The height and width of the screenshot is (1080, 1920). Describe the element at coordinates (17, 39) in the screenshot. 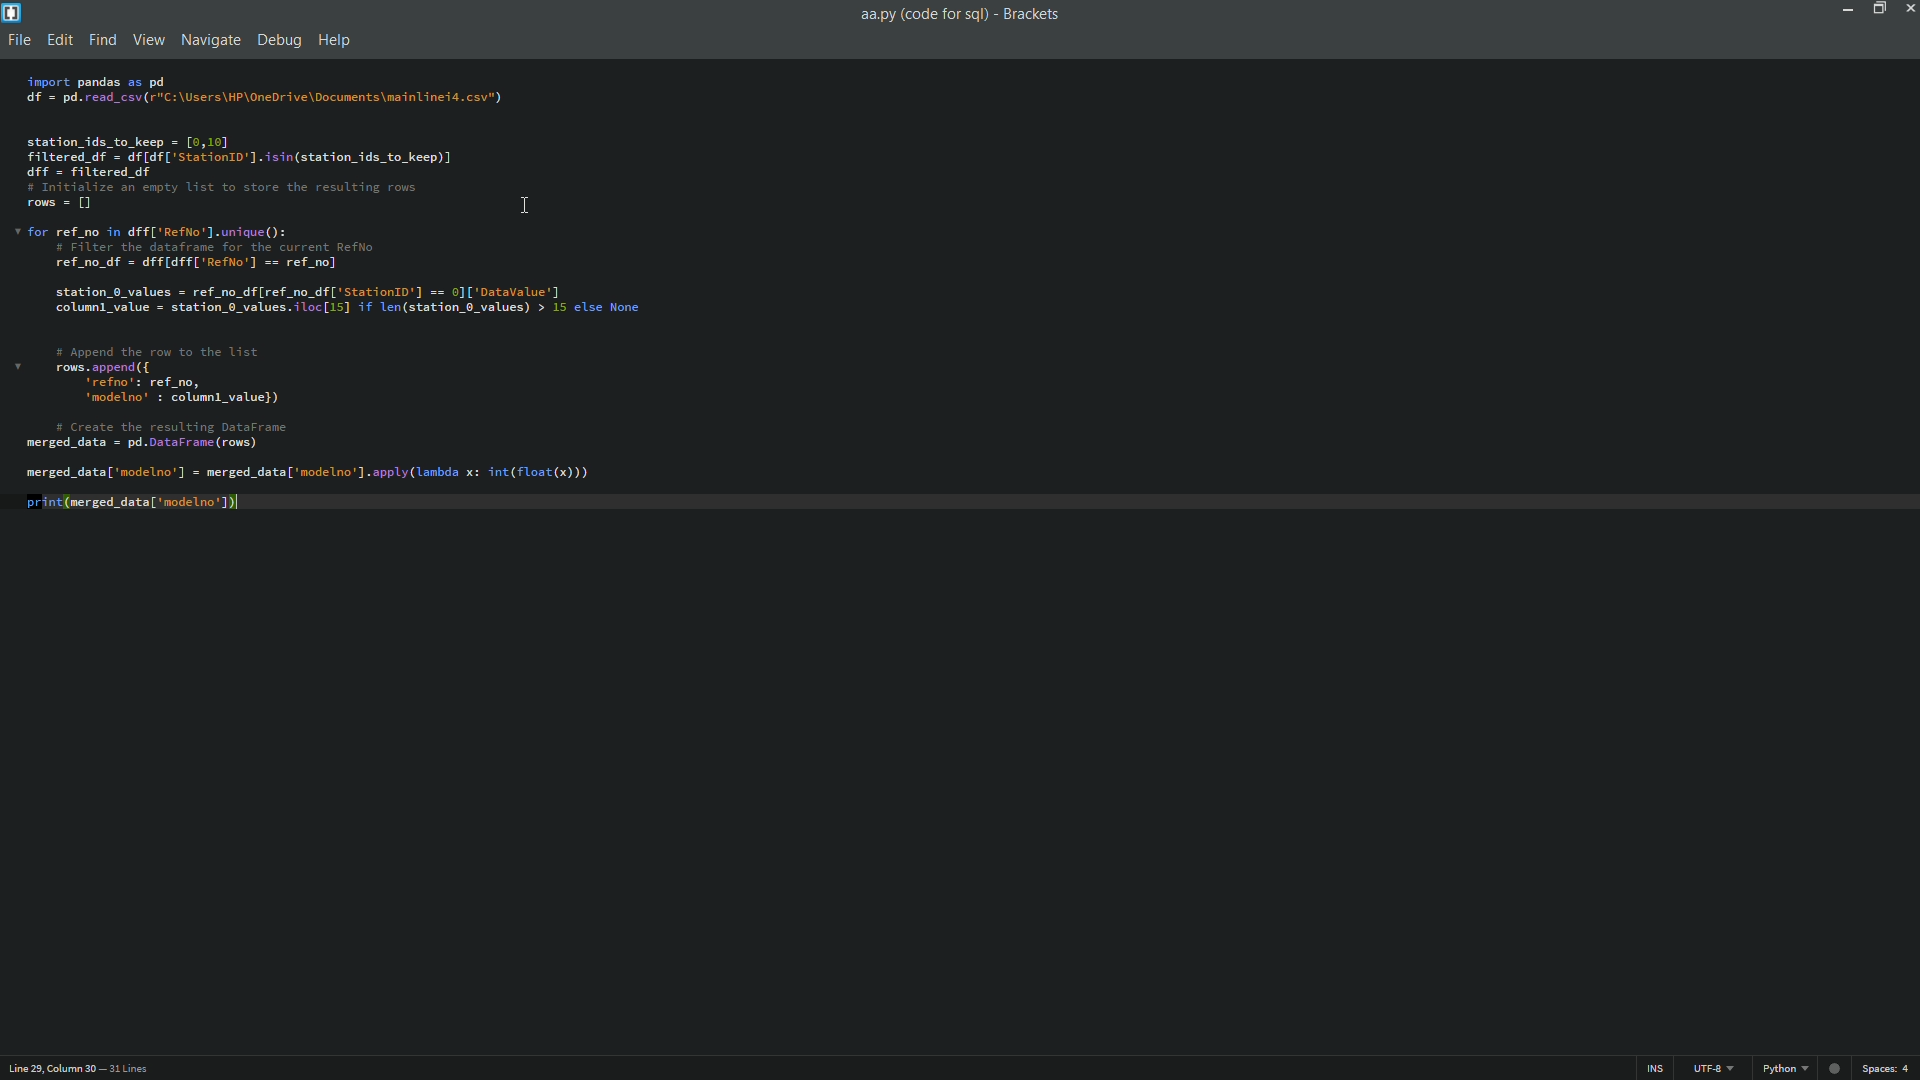

I see `file menu` at that location.